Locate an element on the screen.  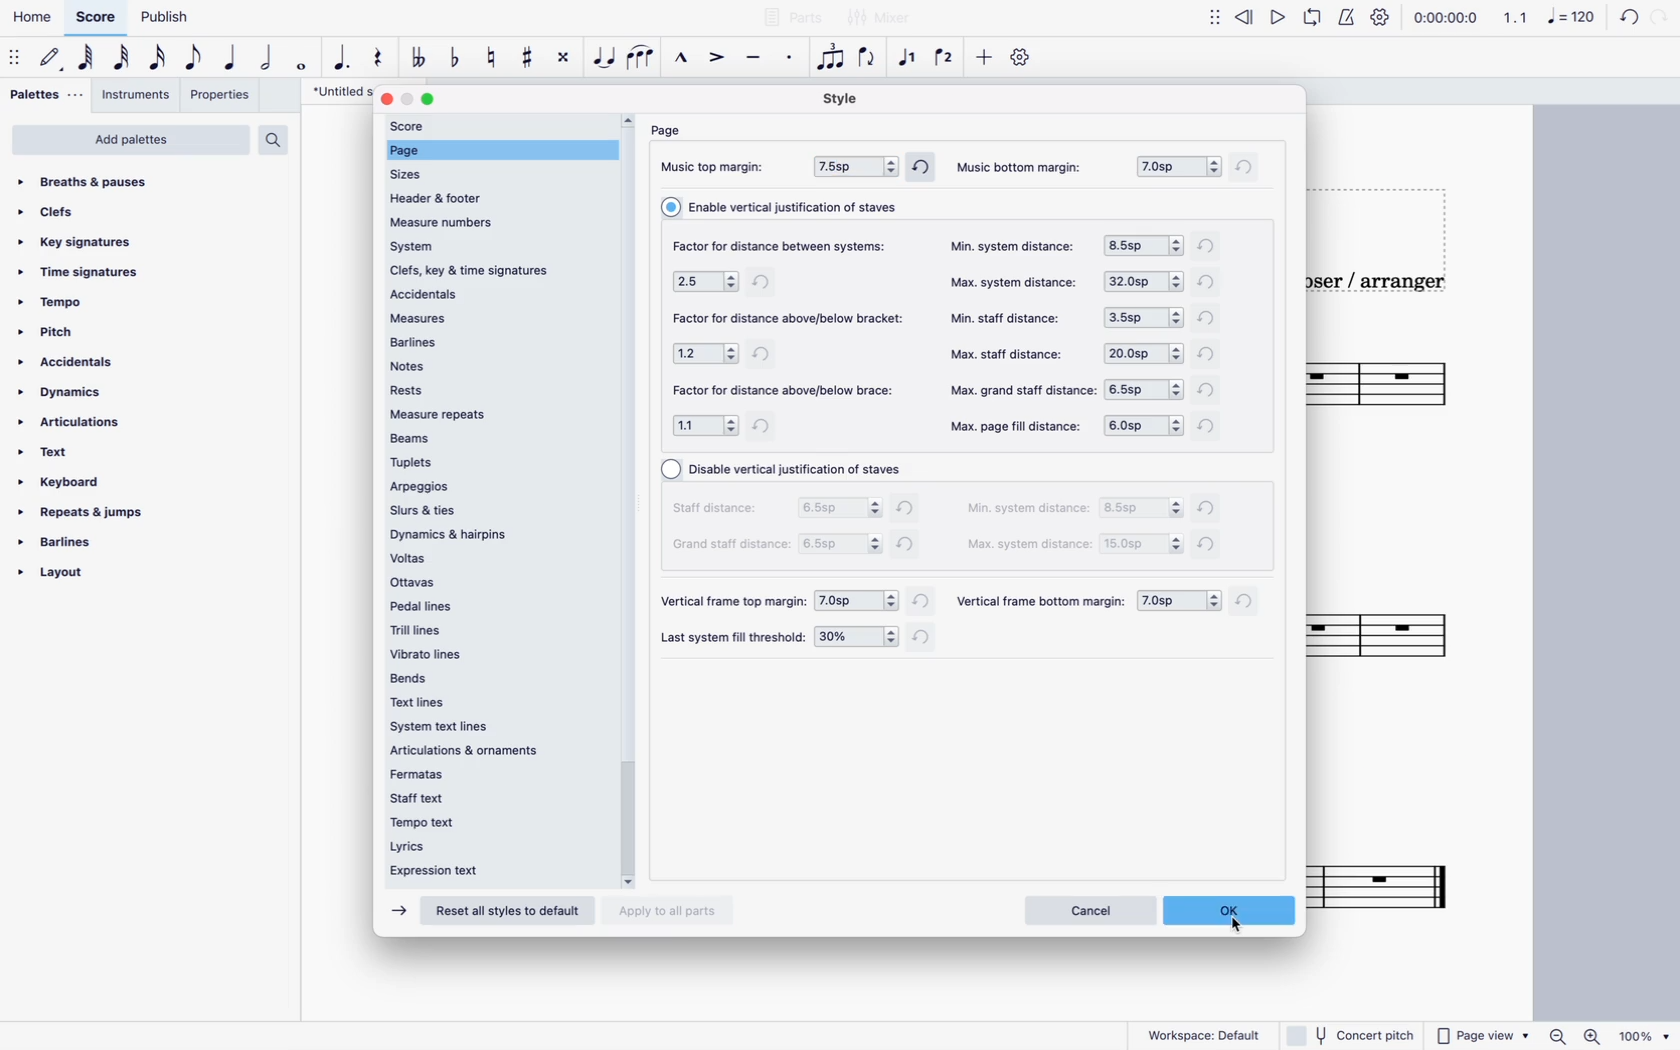
refresh is located at coordinates (925, 167).